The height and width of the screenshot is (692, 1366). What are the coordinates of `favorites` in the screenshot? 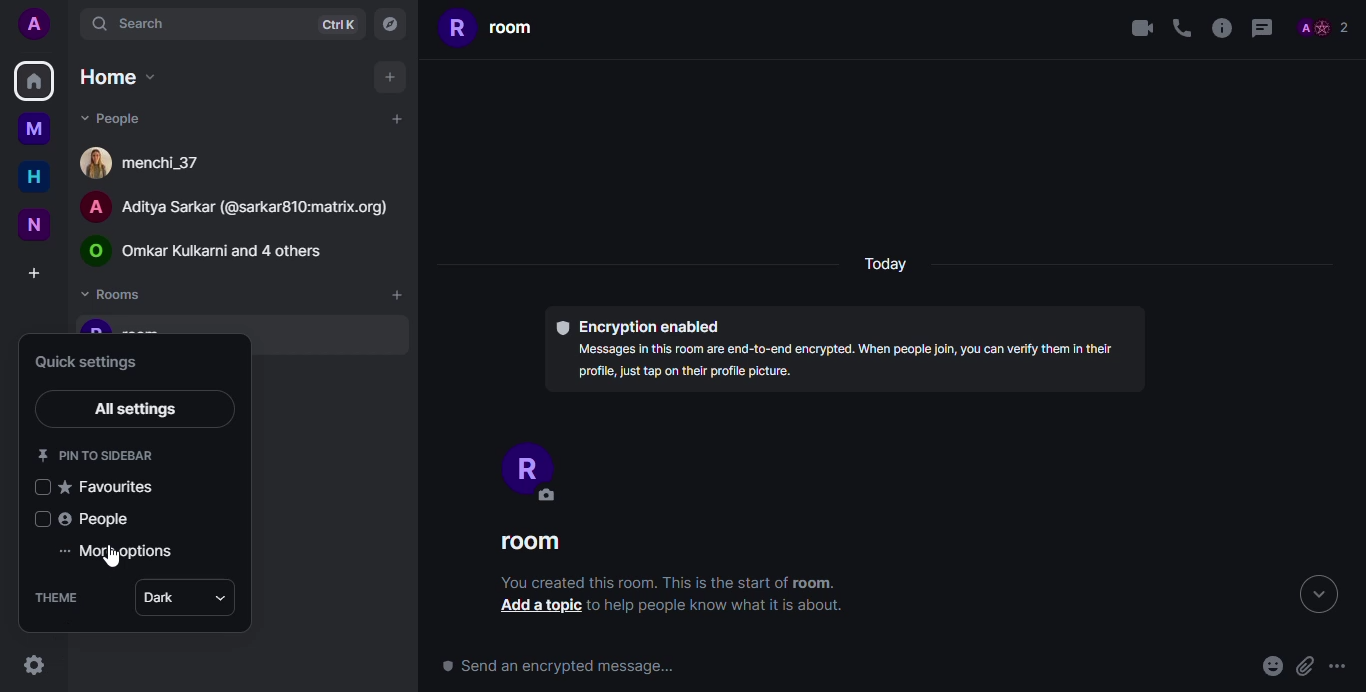 It's located at (110, 487).